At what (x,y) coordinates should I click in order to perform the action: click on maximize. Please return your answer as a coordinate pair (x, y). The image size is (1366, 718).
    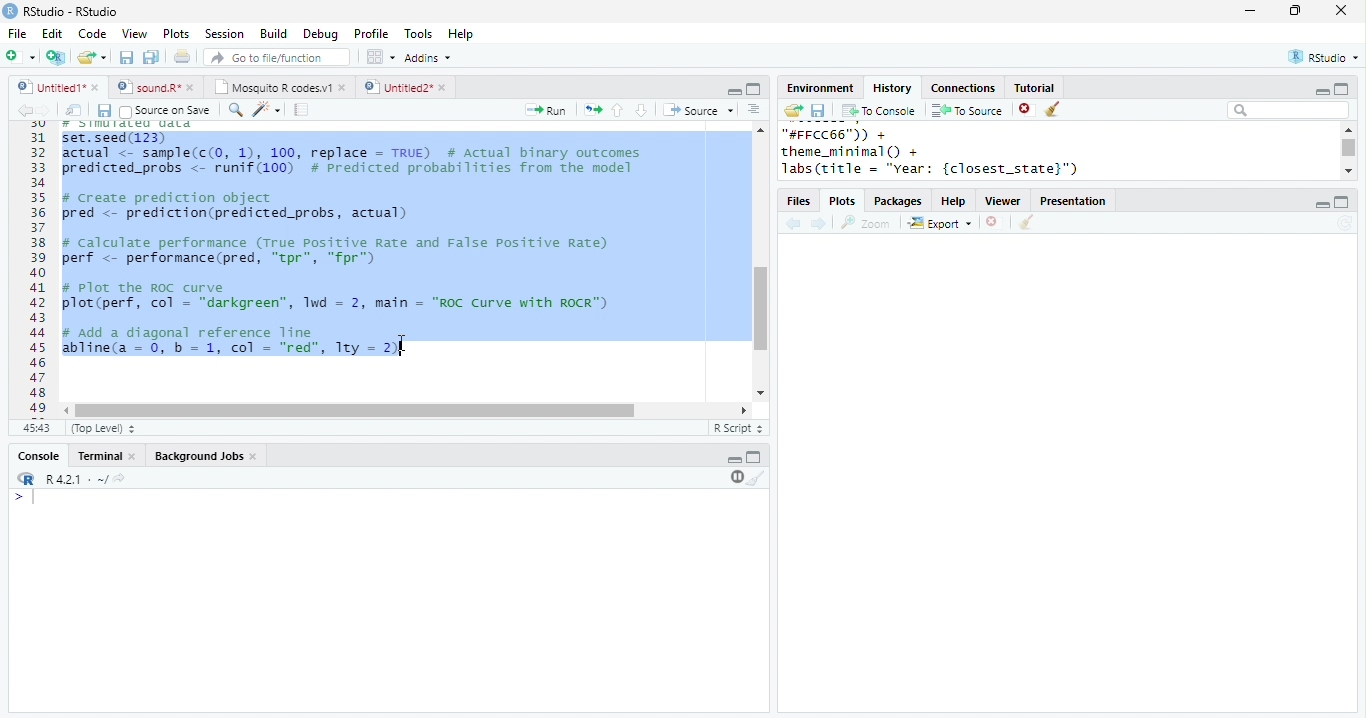
    Looking at the image, I should click on (753, 89).